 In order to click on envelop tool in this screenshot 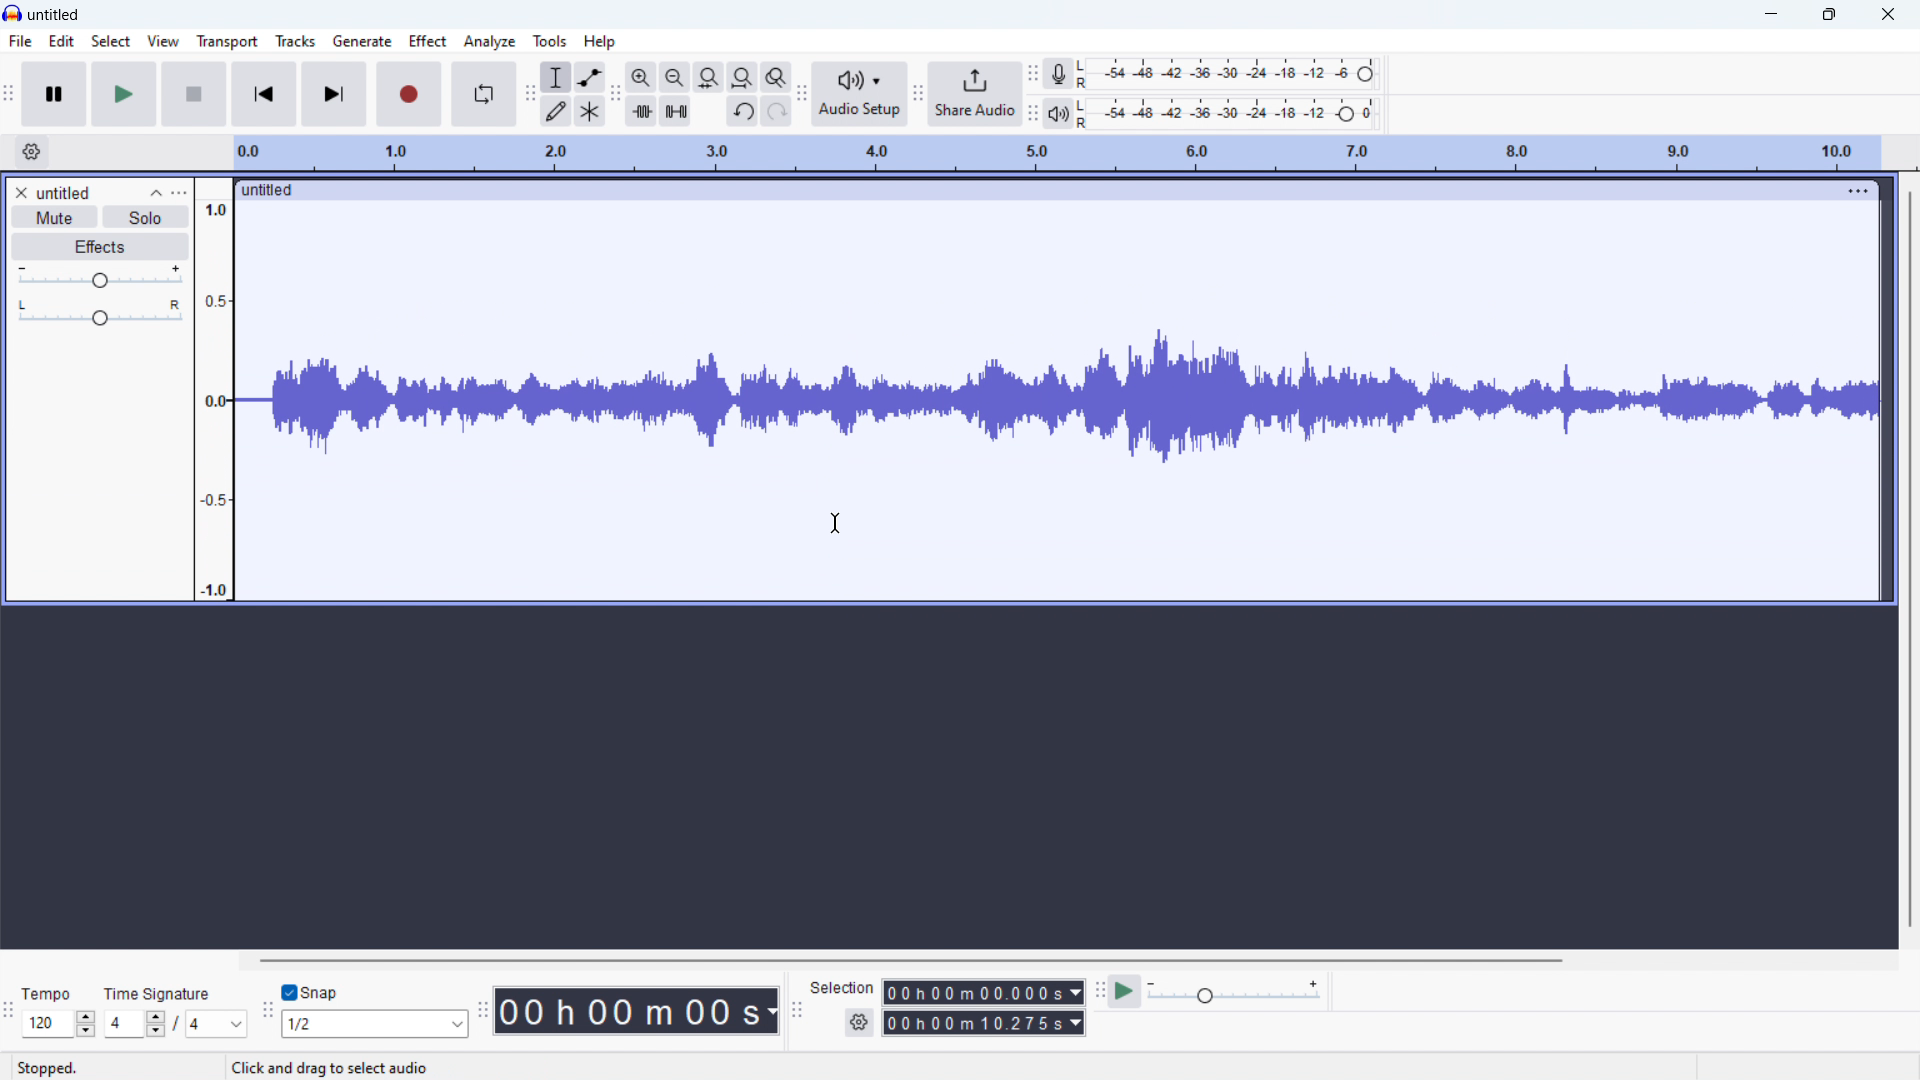, I will do `click(590, 76)`.